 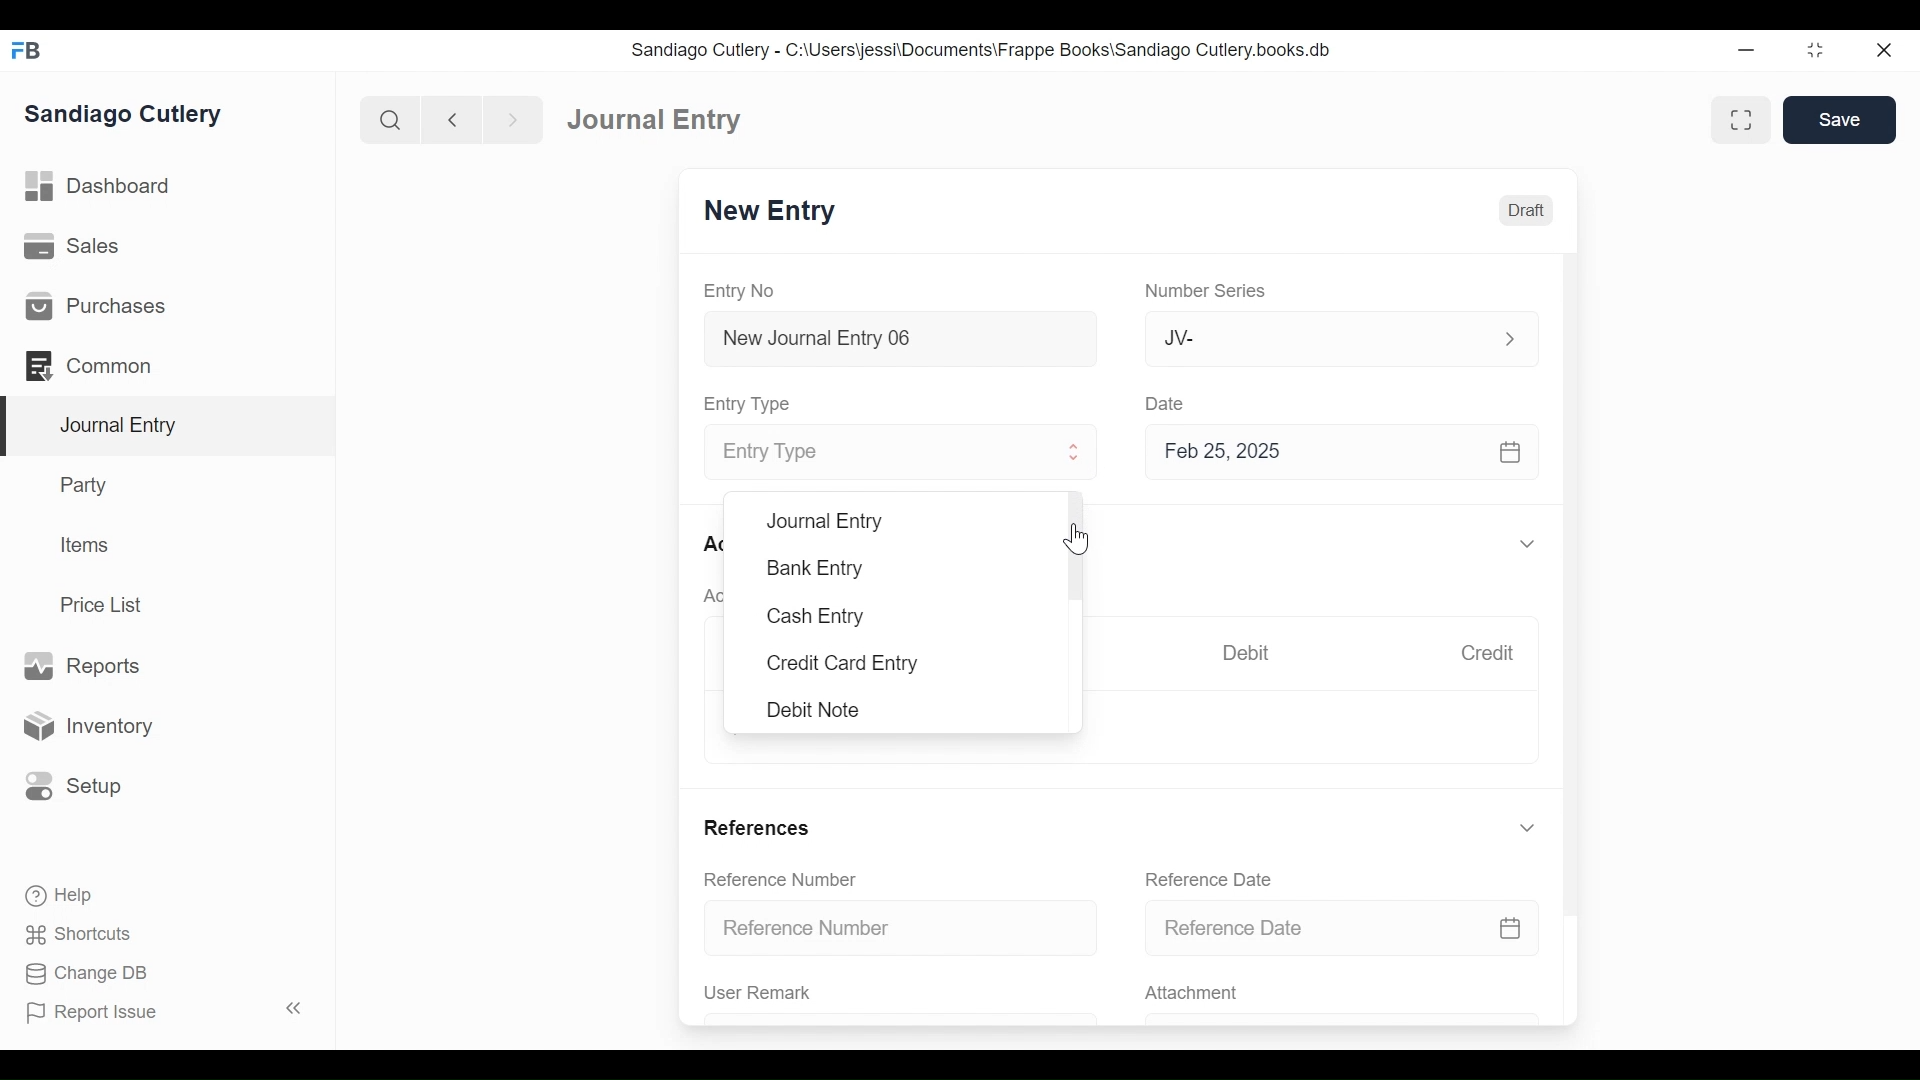 I want to click on Journal Entry, so click(x=824, y=521).